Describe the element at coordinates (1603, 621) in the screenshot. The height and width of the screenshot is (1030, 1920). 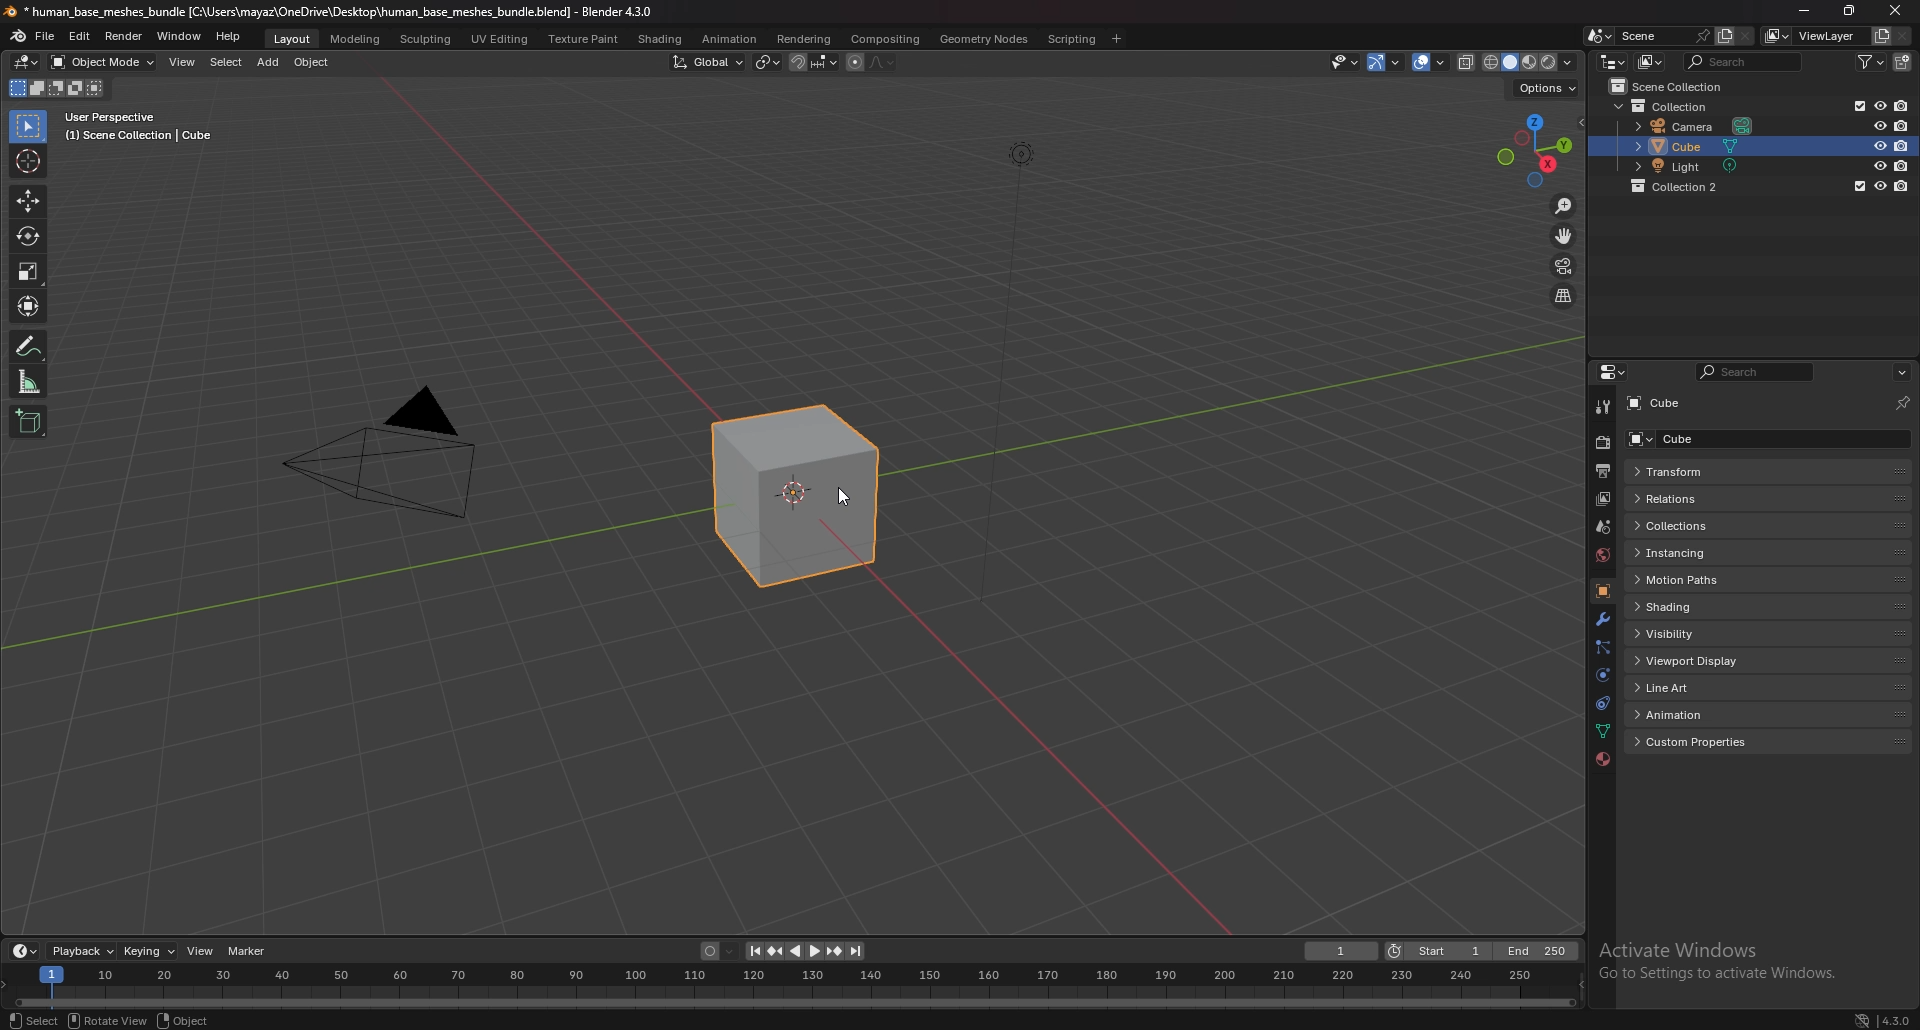
I see `modifier` at that location.